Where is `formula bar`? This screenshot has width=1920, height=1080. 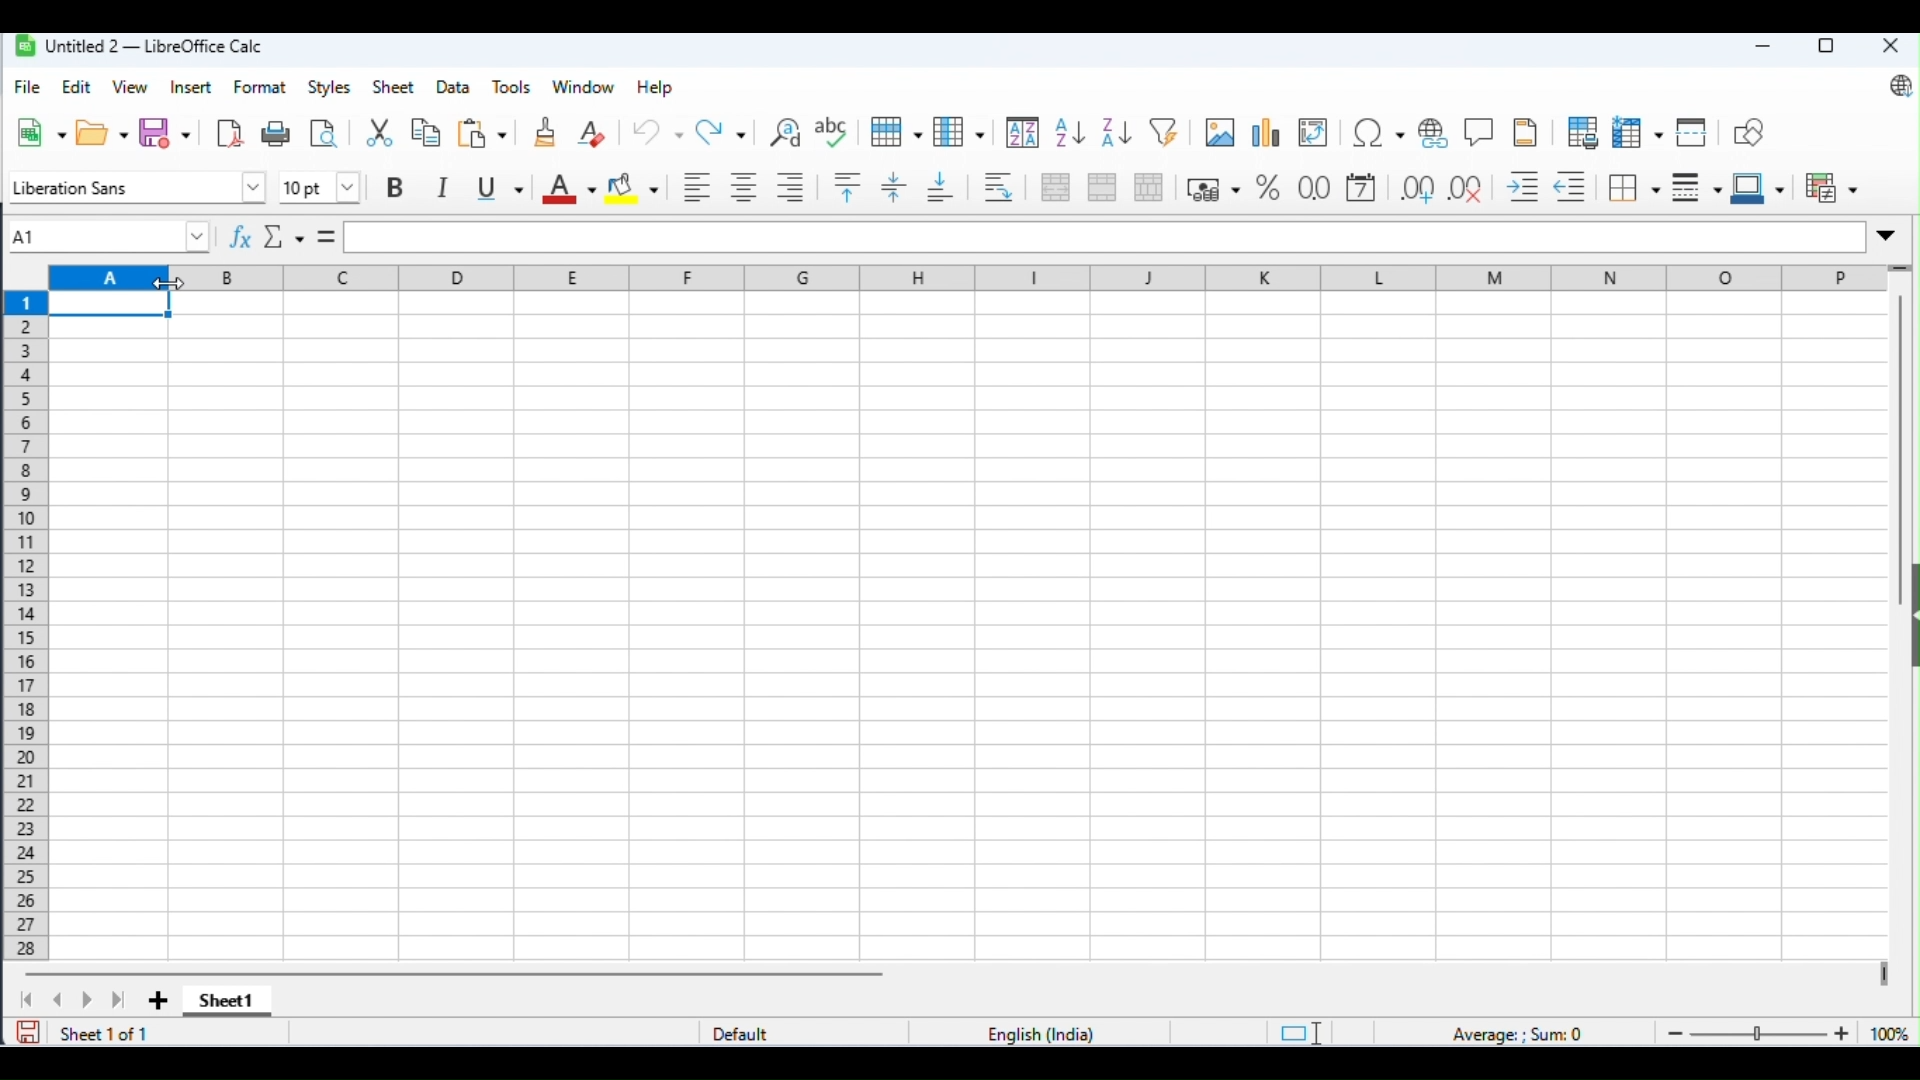
formula bar is located at coordinates (1103, 238).